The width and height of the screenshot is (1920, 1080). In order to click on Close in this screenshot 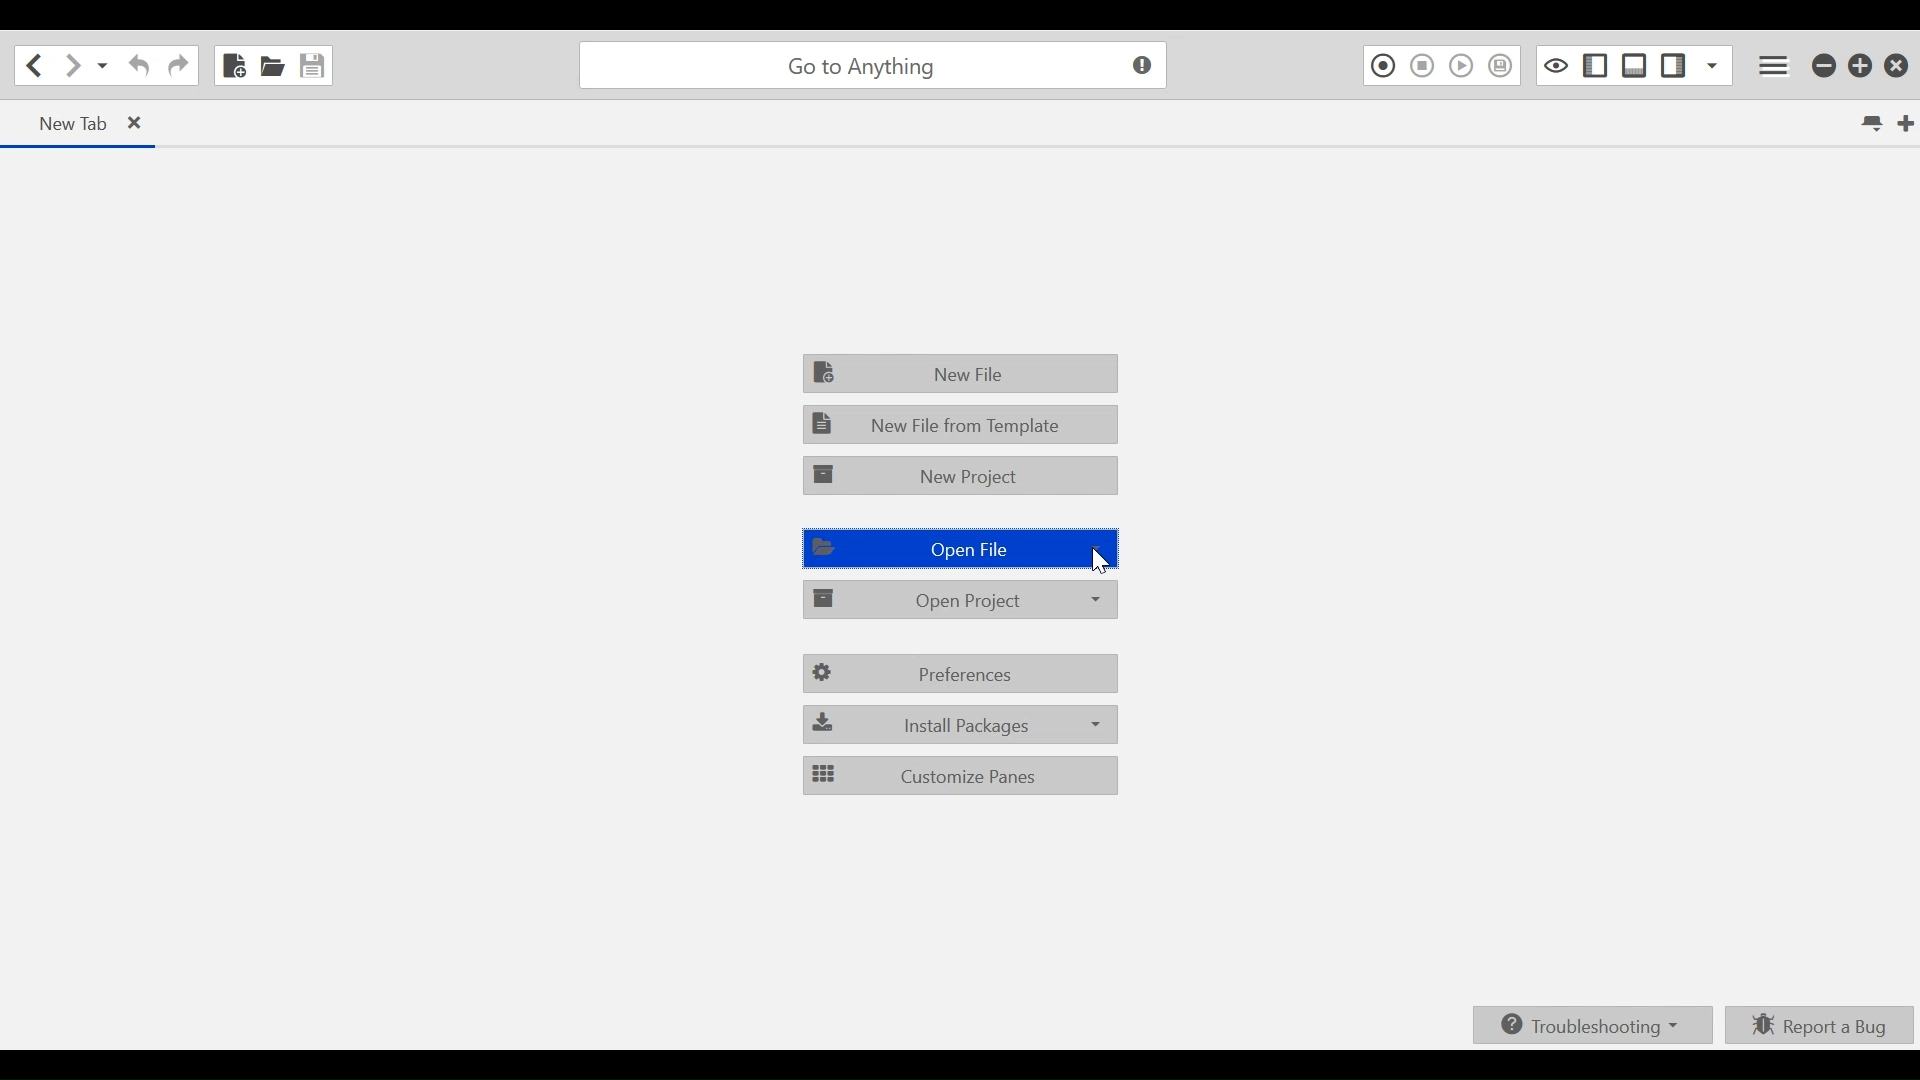, I will do `click(1897, 67)`.